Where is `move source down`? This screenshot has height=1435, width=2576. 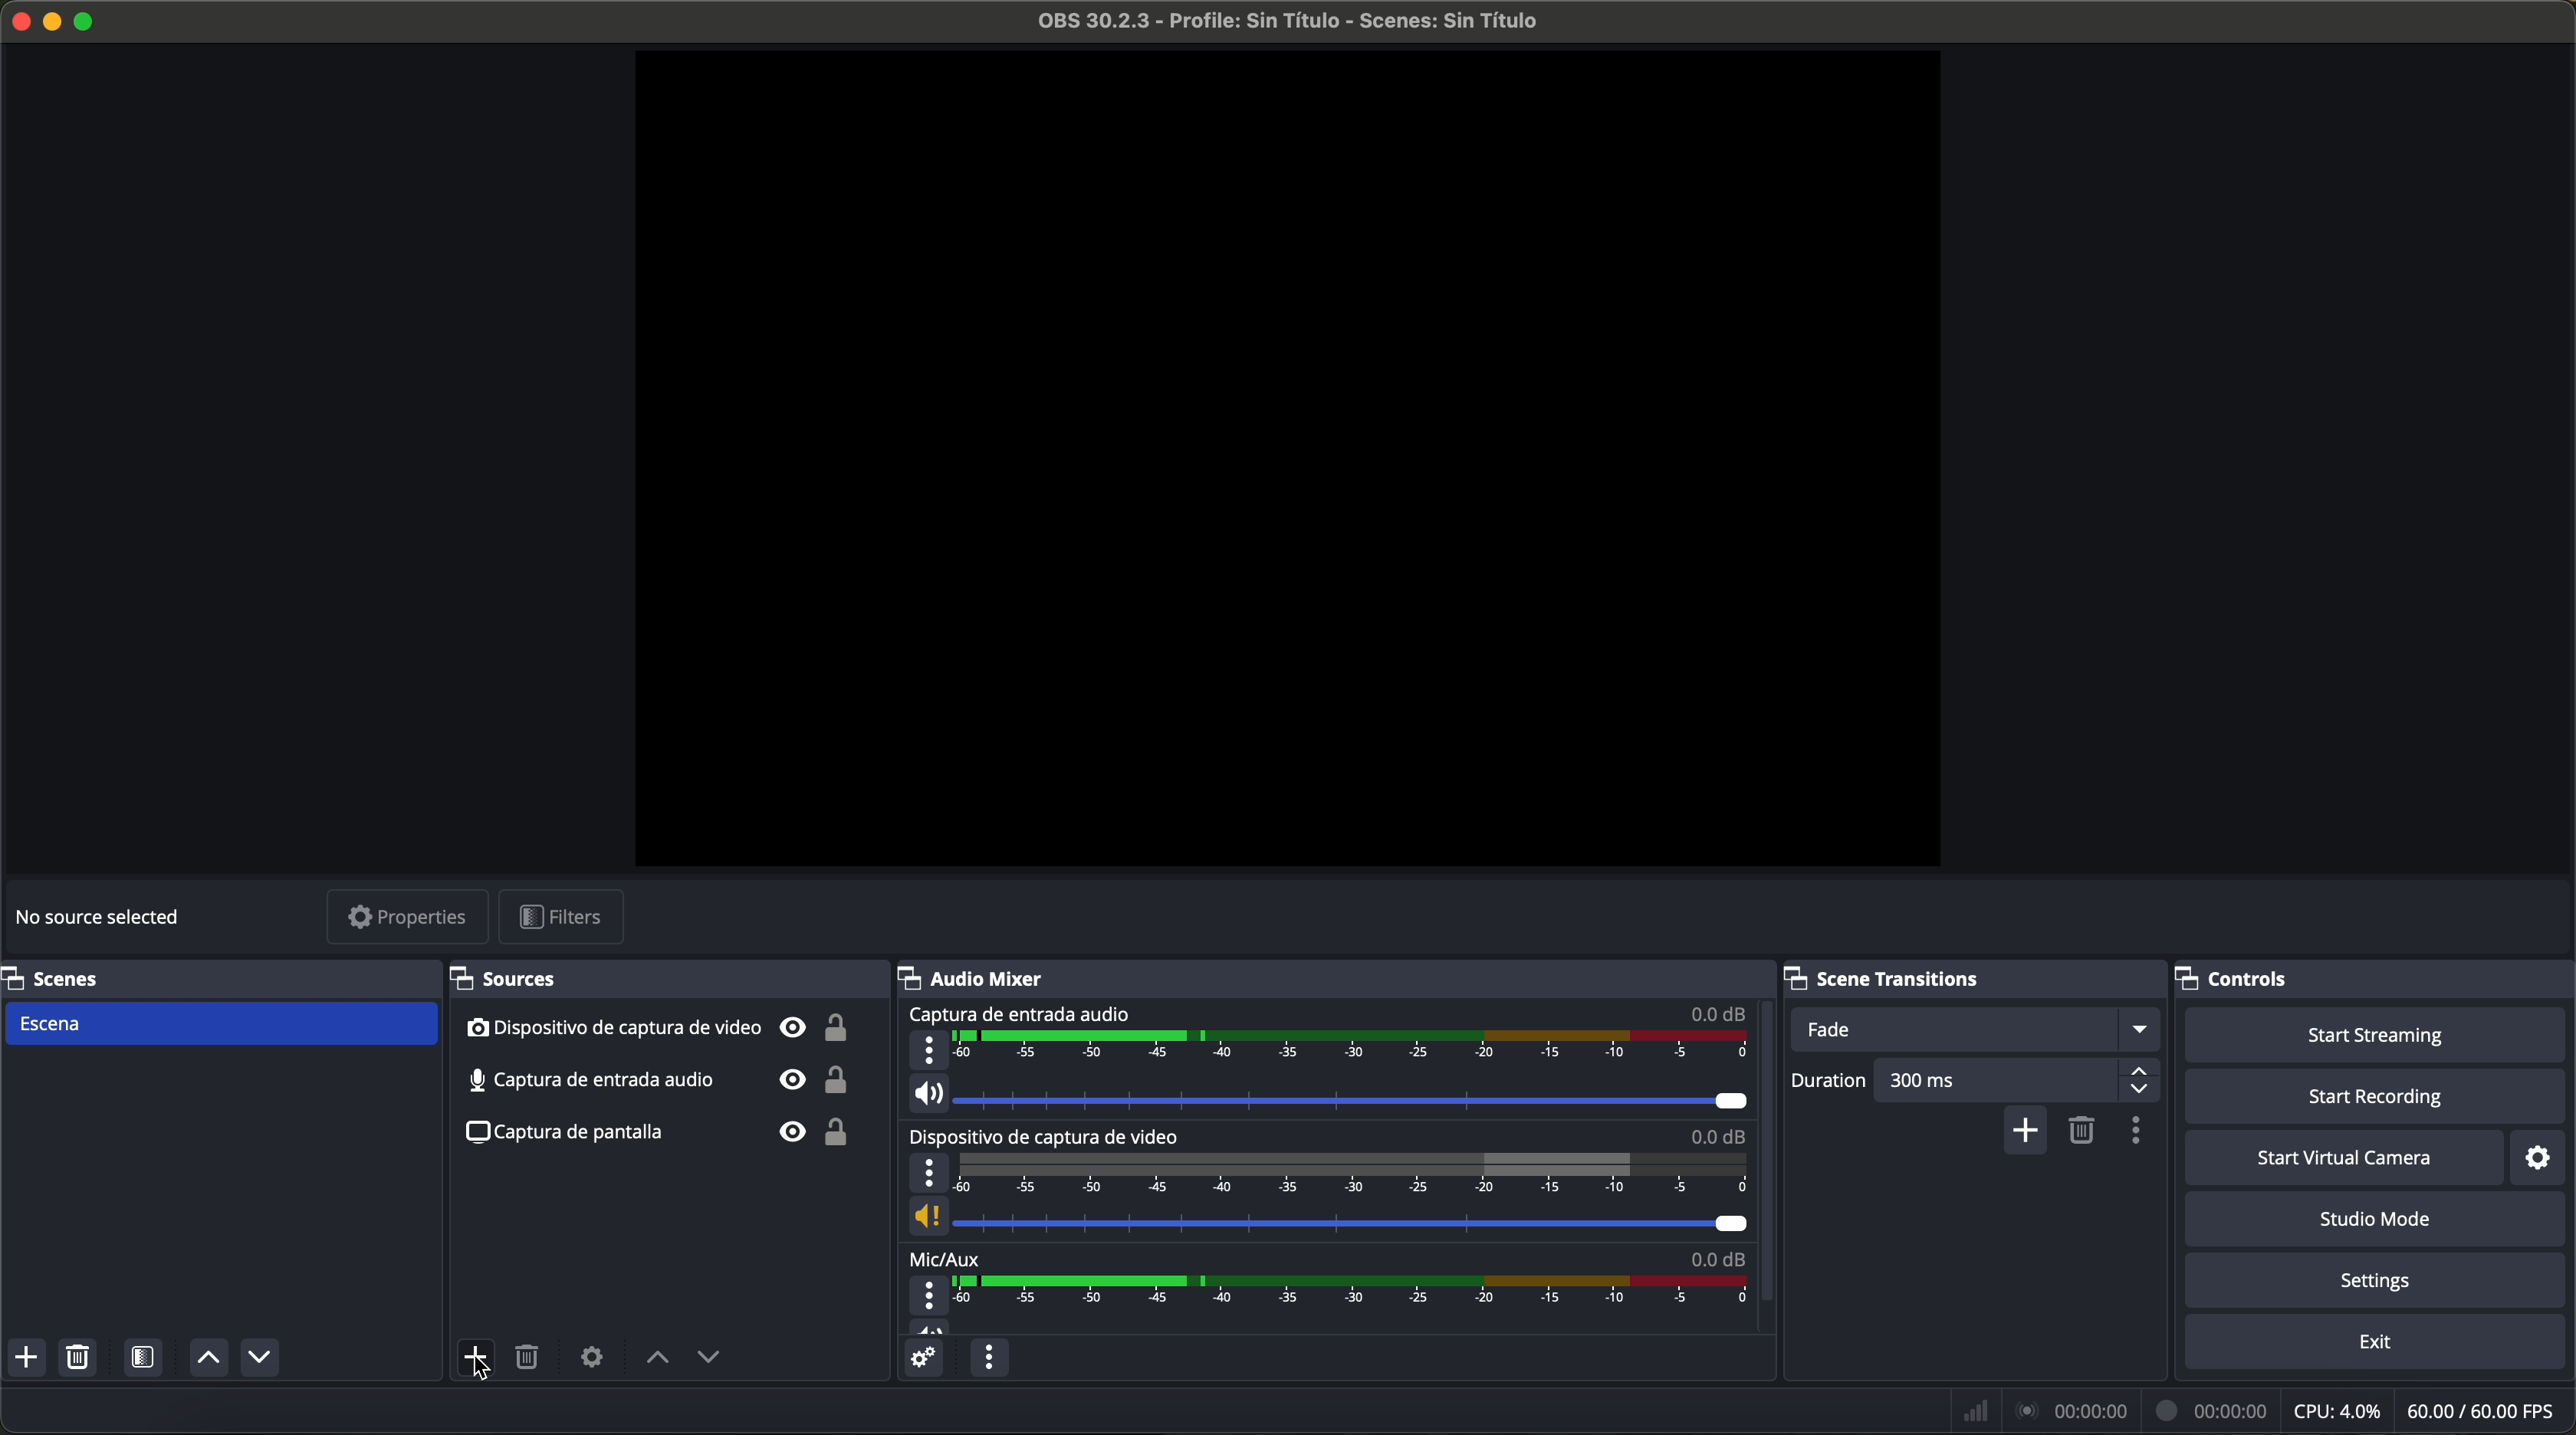 move source down is located at coordinates (704, 1359).